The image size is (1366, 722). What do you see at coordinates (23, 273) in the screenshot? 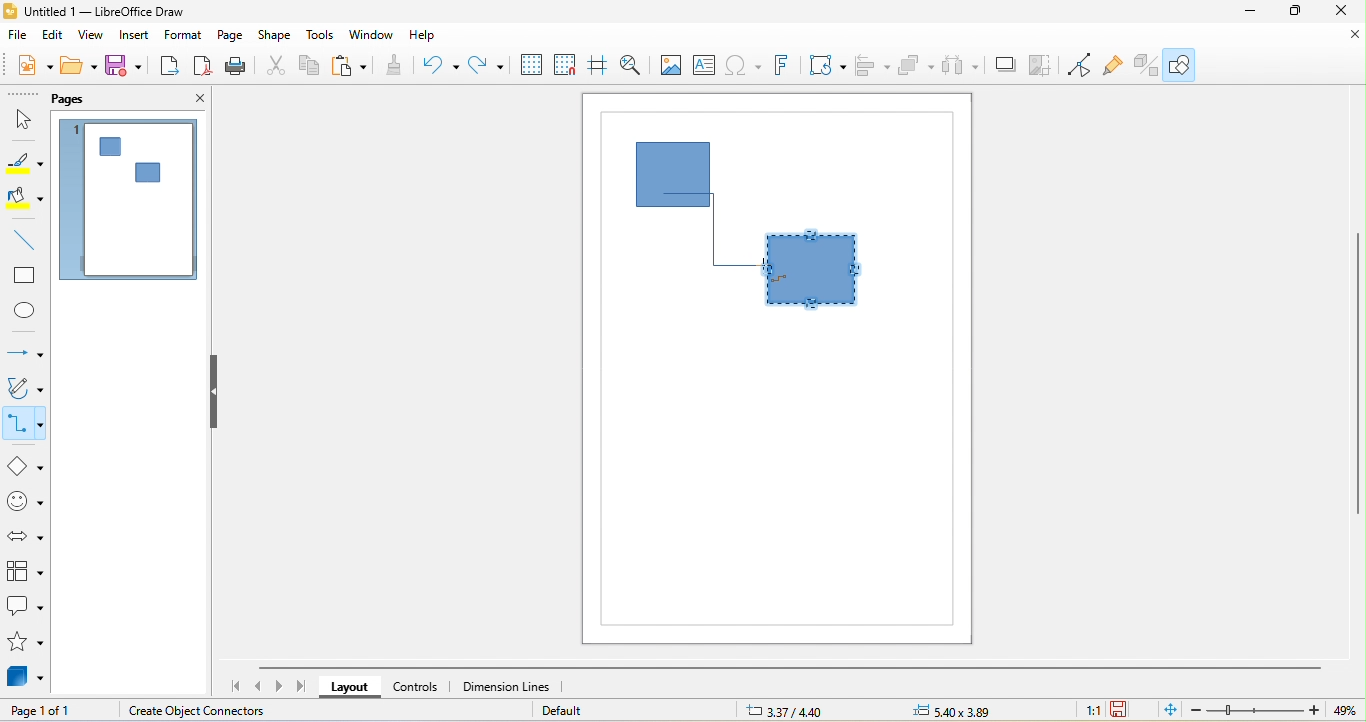
I see `rectangle` at bounding box center [23, 273].